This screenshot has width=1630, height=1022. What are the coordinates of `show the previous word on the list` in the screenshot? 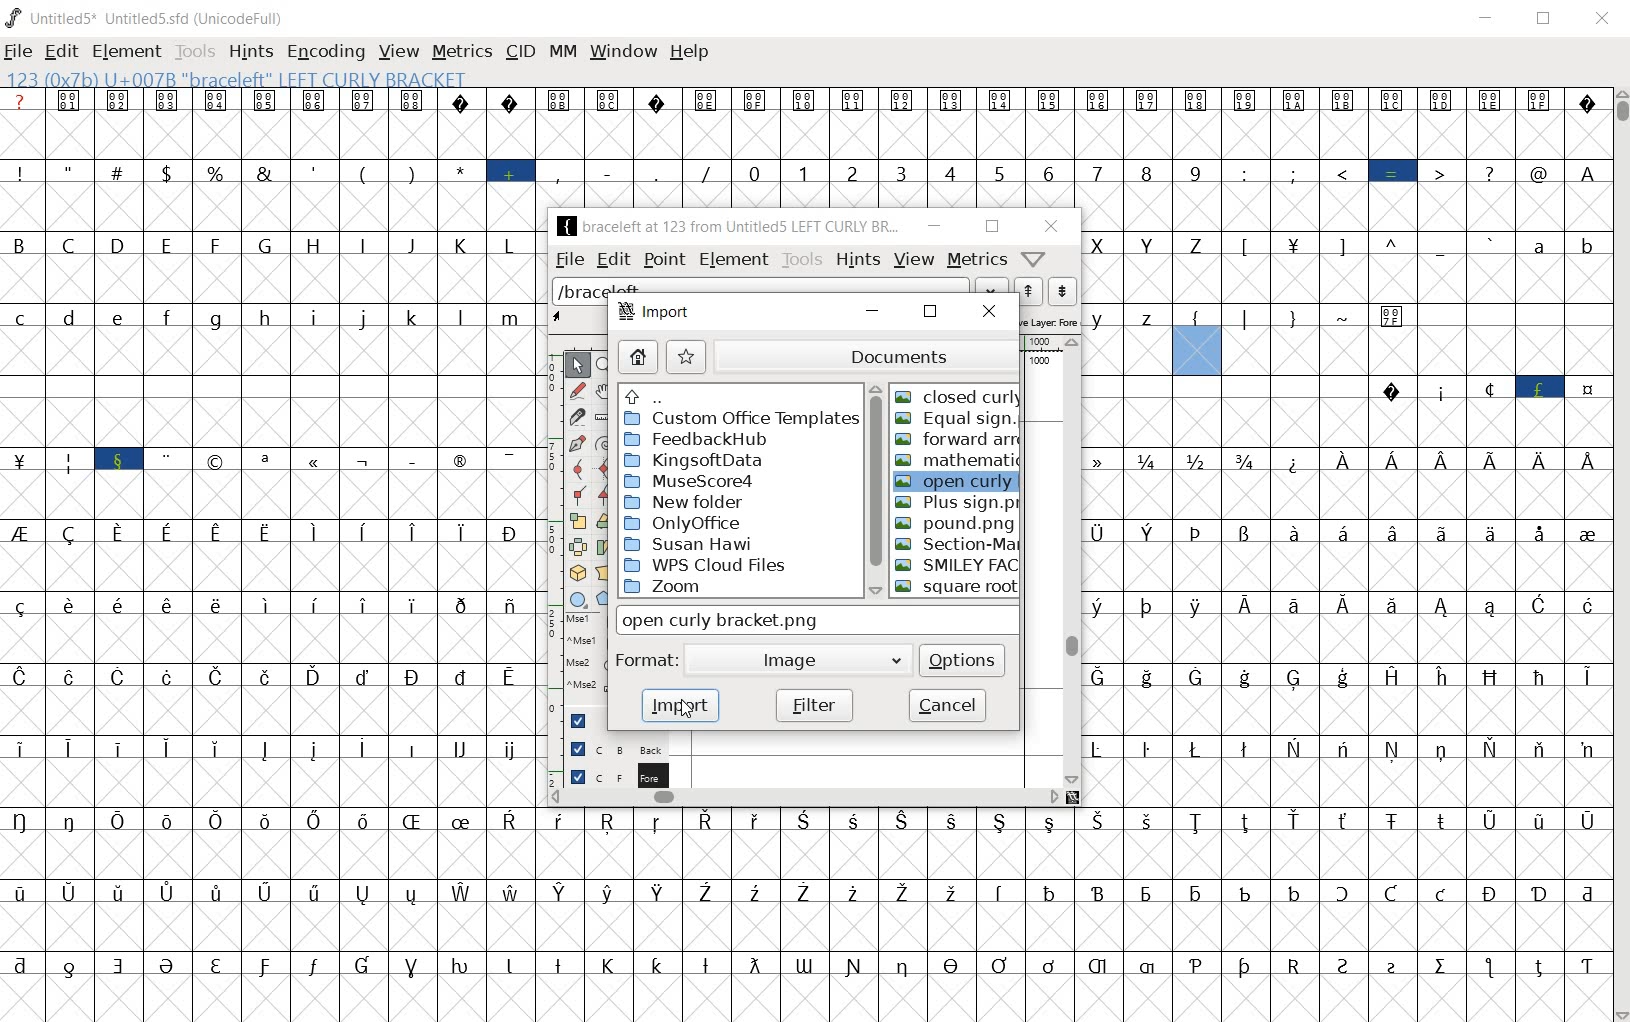 It's located at (1061, 291).